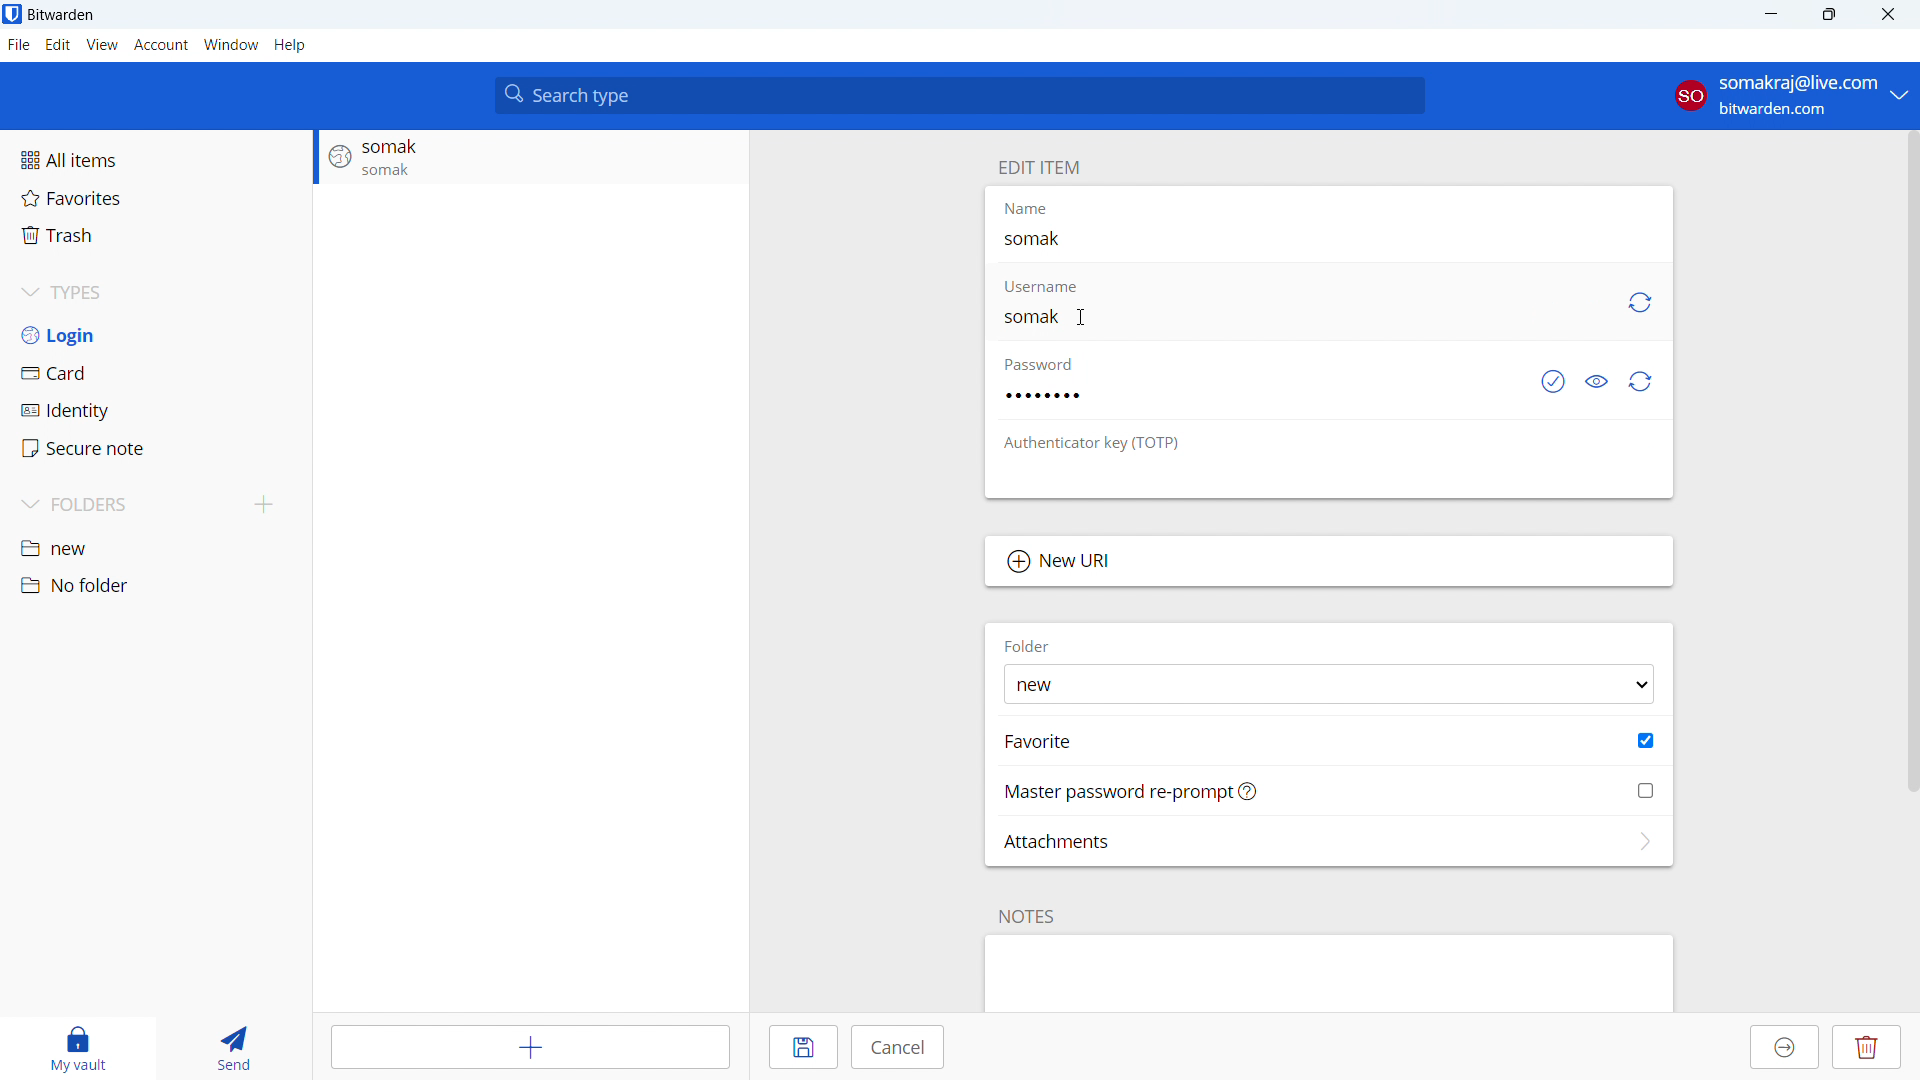 The height and width of the screenshot is (1080, 1920). What do you see at coordinates (1786, 1047) in the screenshot?
I see `move to organization` at bounding box center [1786, 1047].